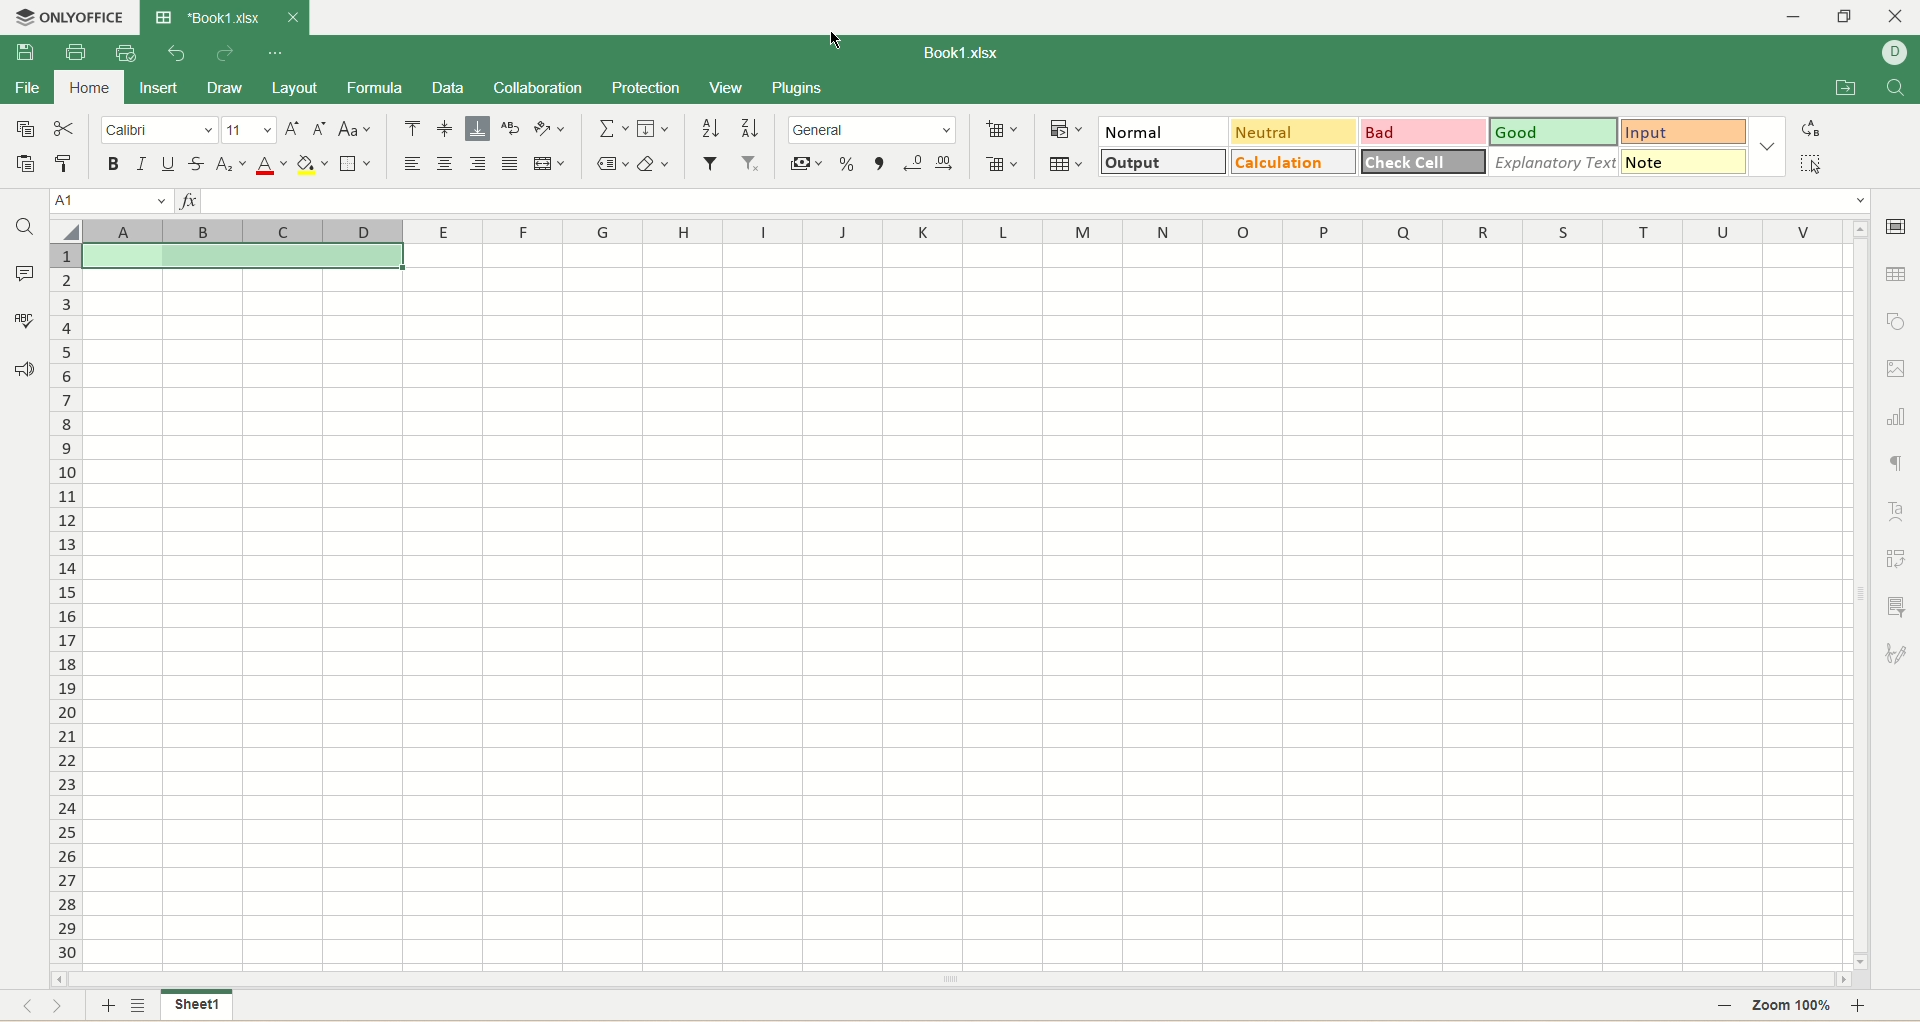 This screenshot has width=1920, height=1022. I want to click on print, so click(74, 52).